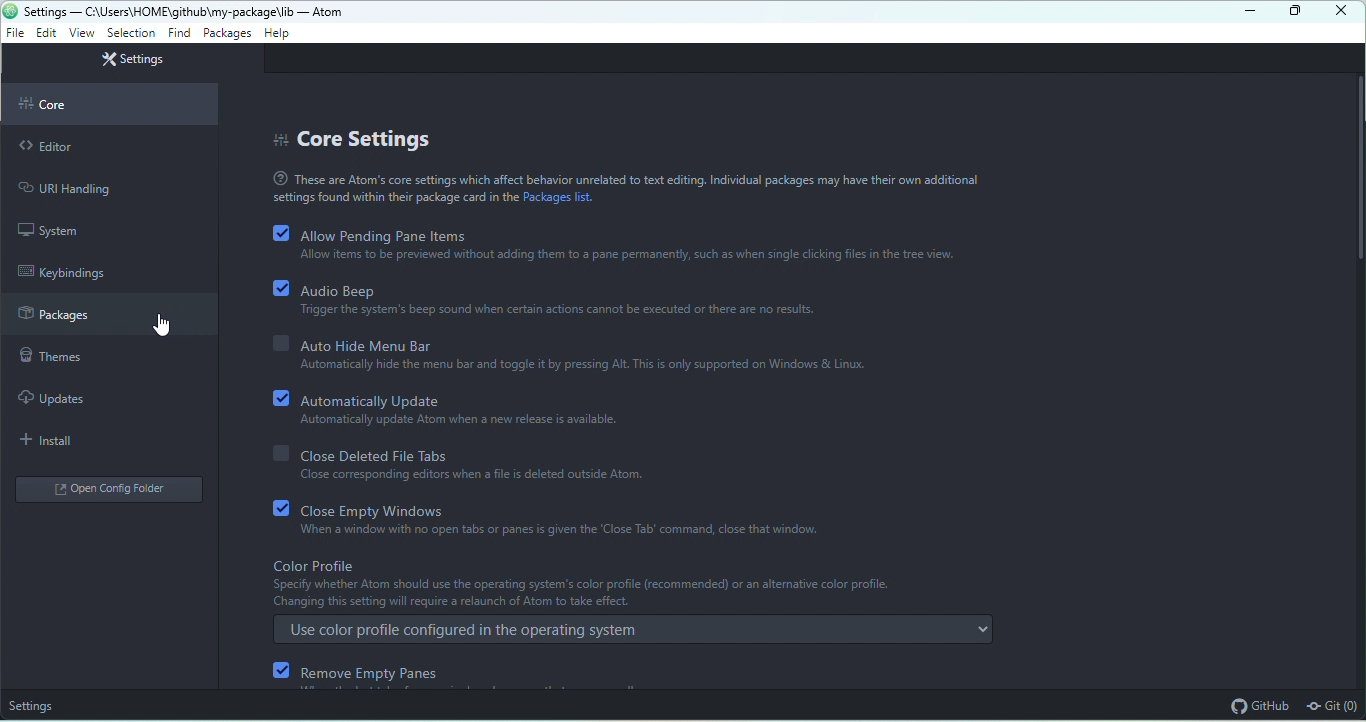 This screenshot has width=1366, height=722. What do you see at coordinates (277, 344) in the screenshot?
I see `checkbox without tick` at bounding box center [277, 344].